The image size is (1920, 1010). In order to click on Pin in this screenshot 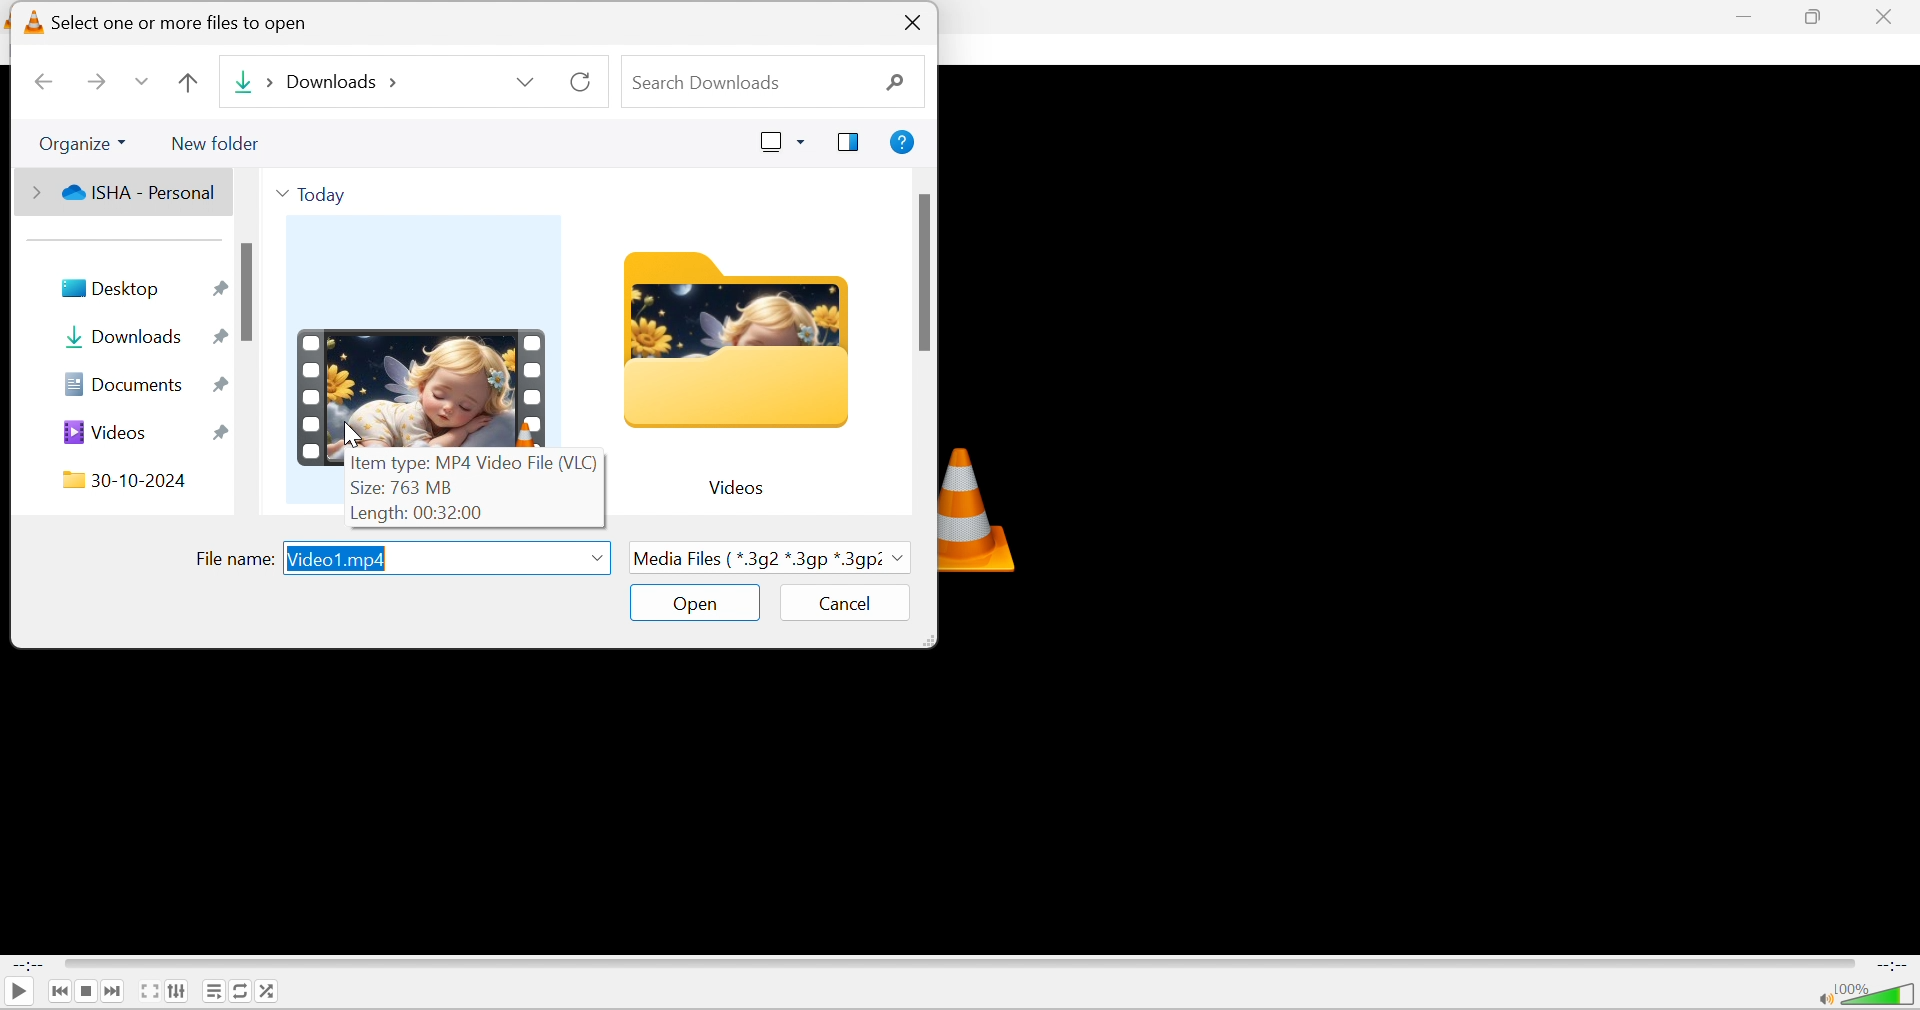, I will do `click(223, 382)`.